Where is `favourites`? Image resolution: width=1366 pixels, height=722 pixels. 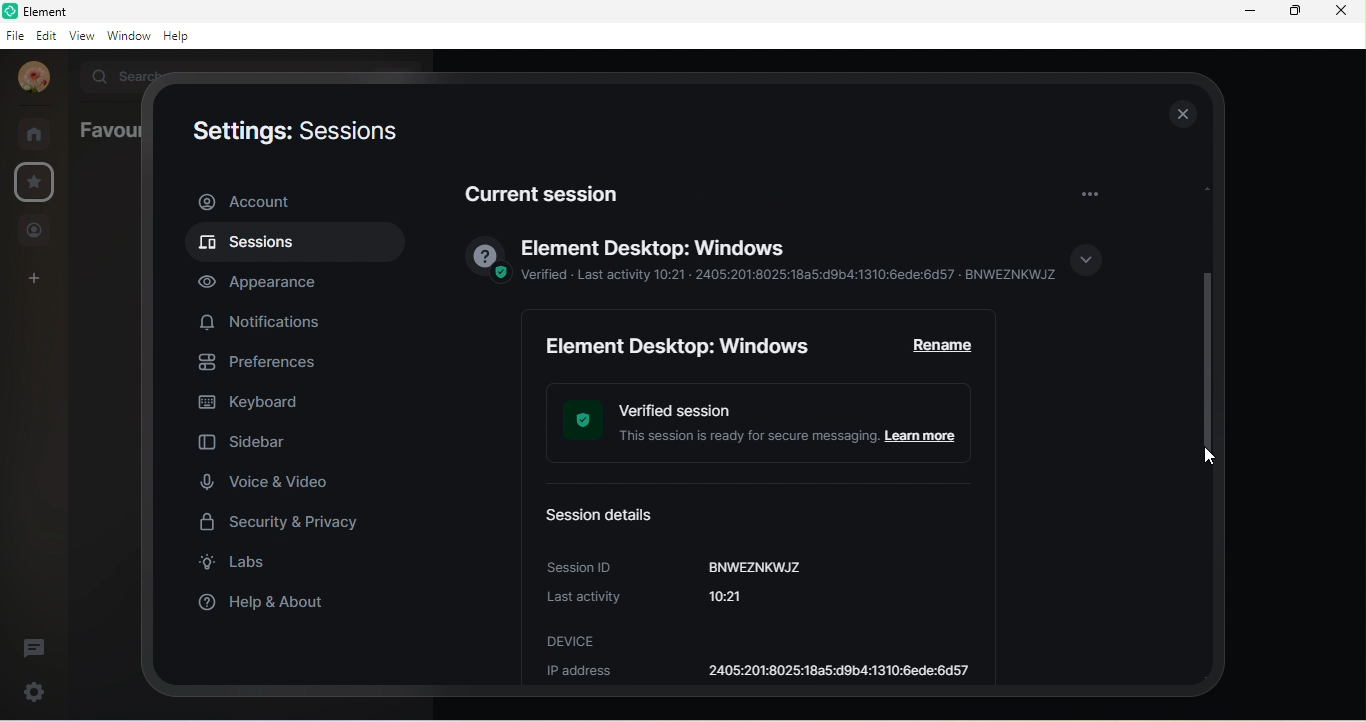 favourites is located at coordinates (106, 130).